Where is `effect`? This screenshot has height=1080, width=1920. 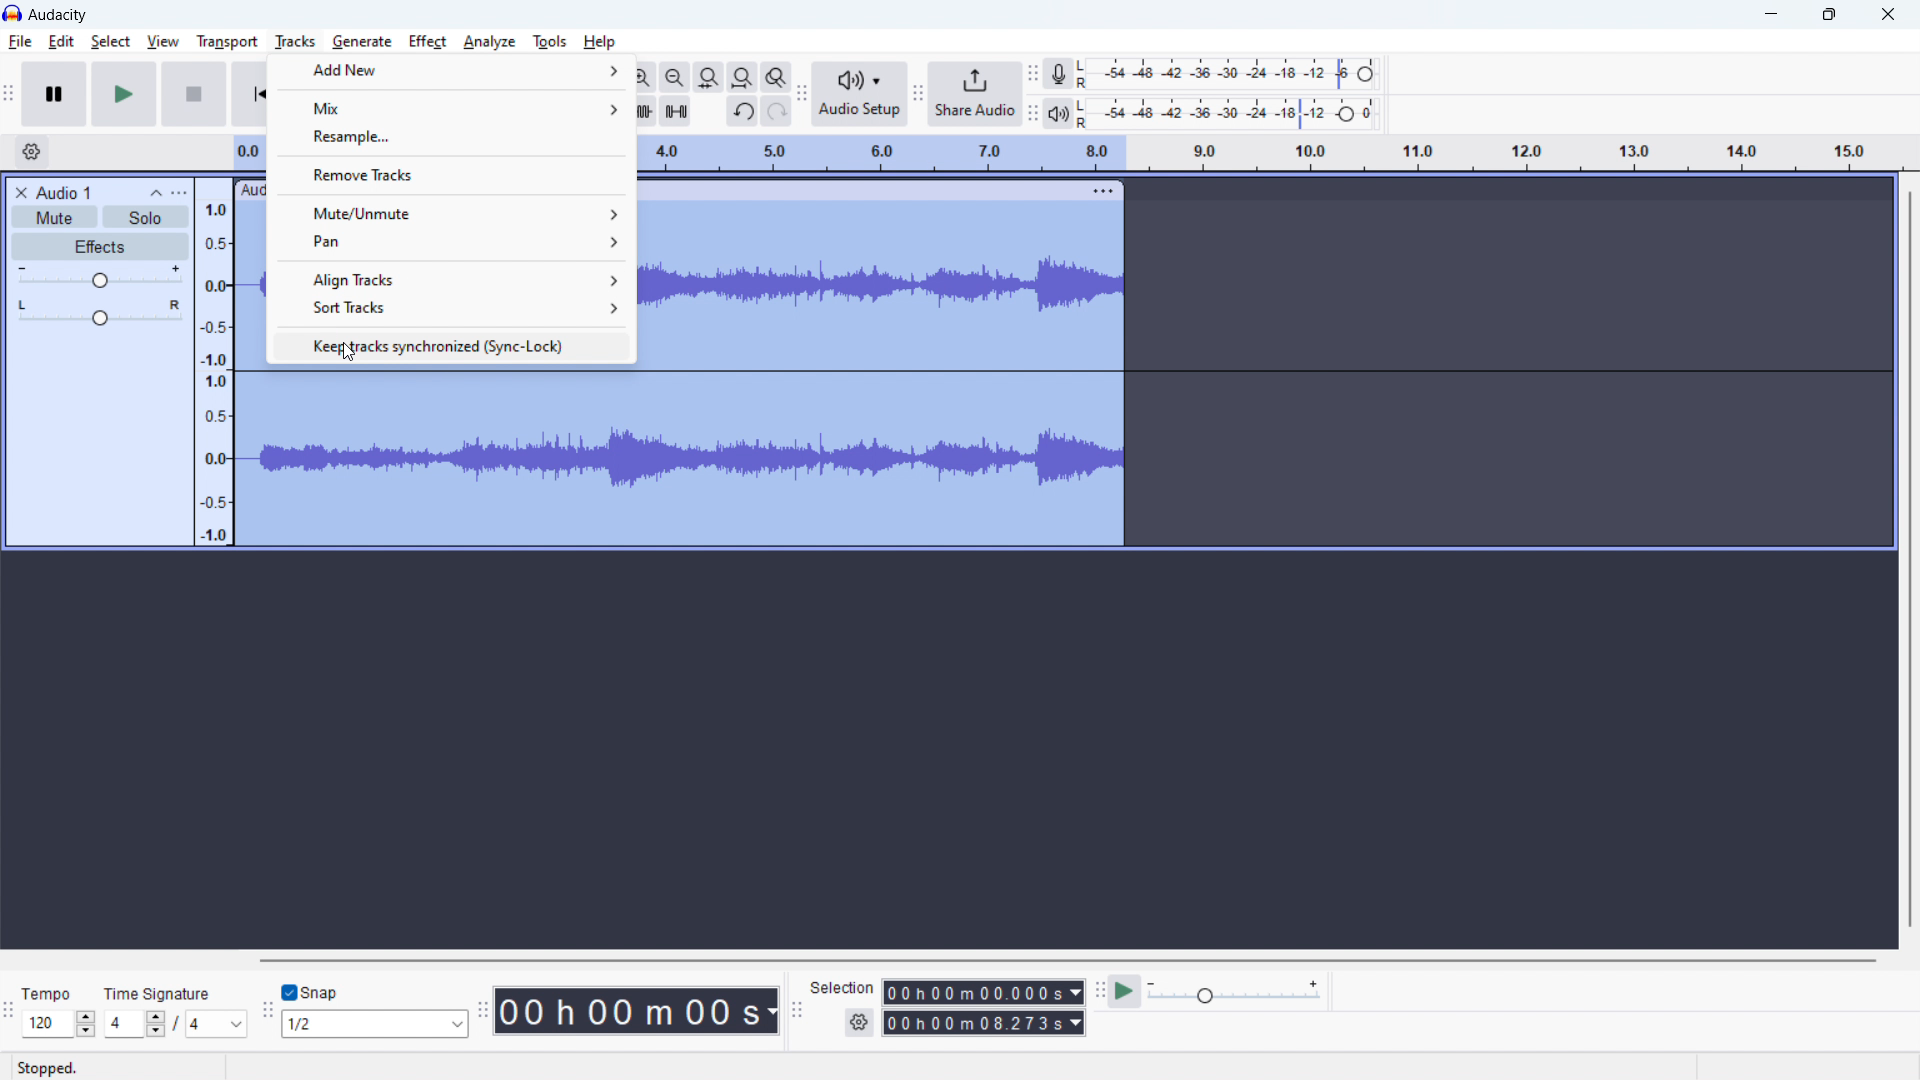 effect is located at coordinates (428, 42).